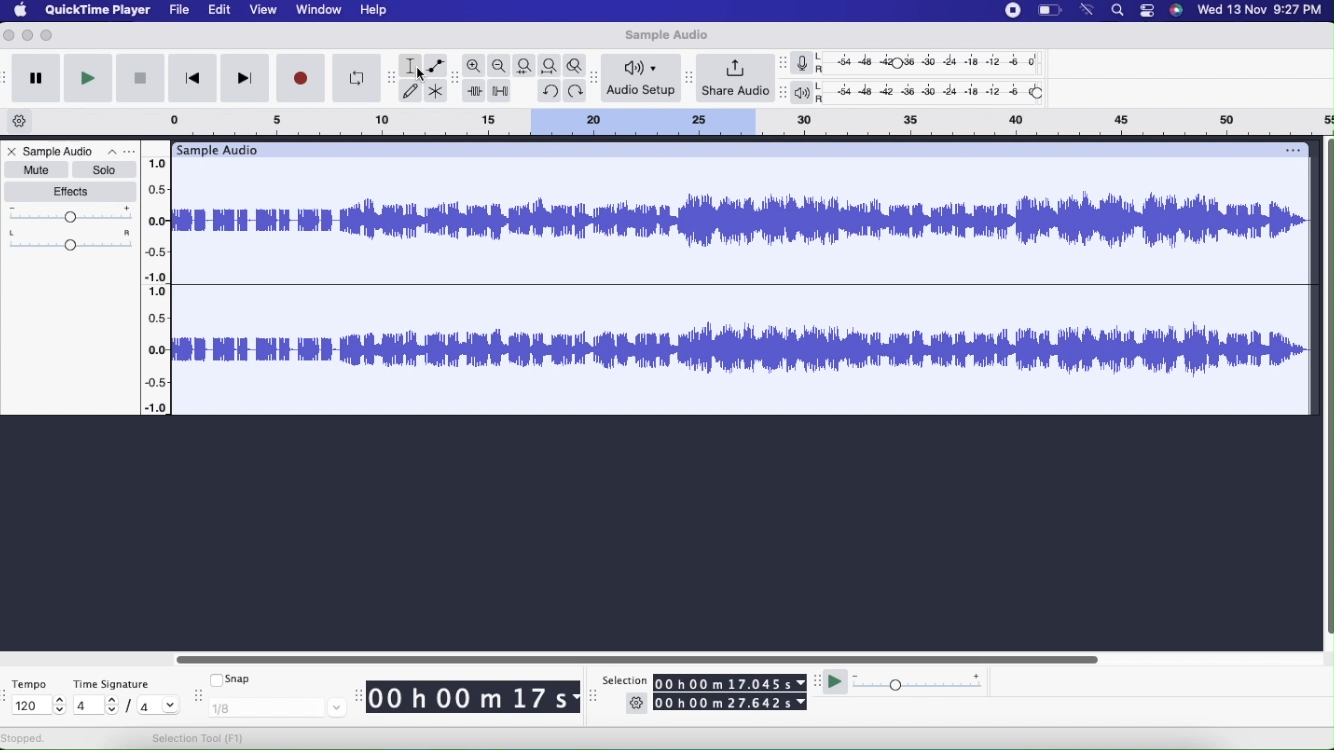 This screenshot has height=750, width=1334. I want to click on Audio Setup, so click(642, 77).